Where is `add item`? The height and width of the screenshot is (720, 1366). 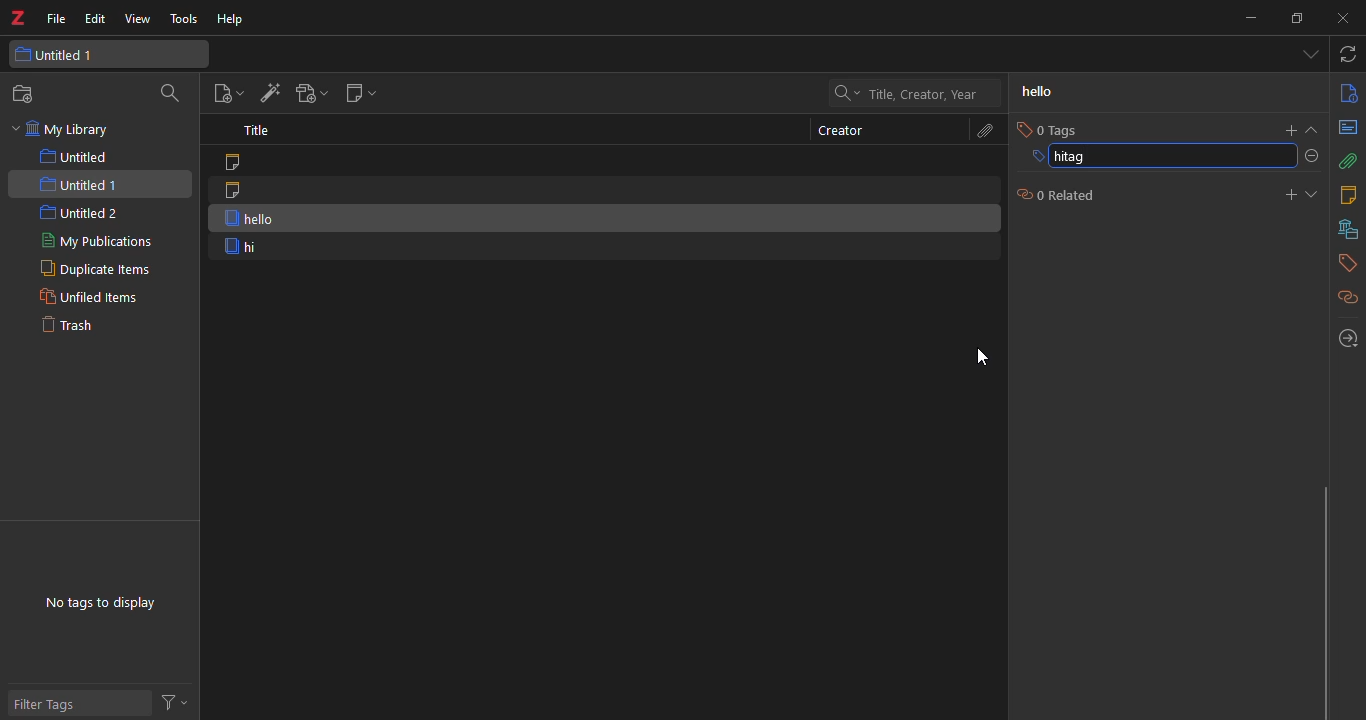
add item is located at coordinates (267, 93).